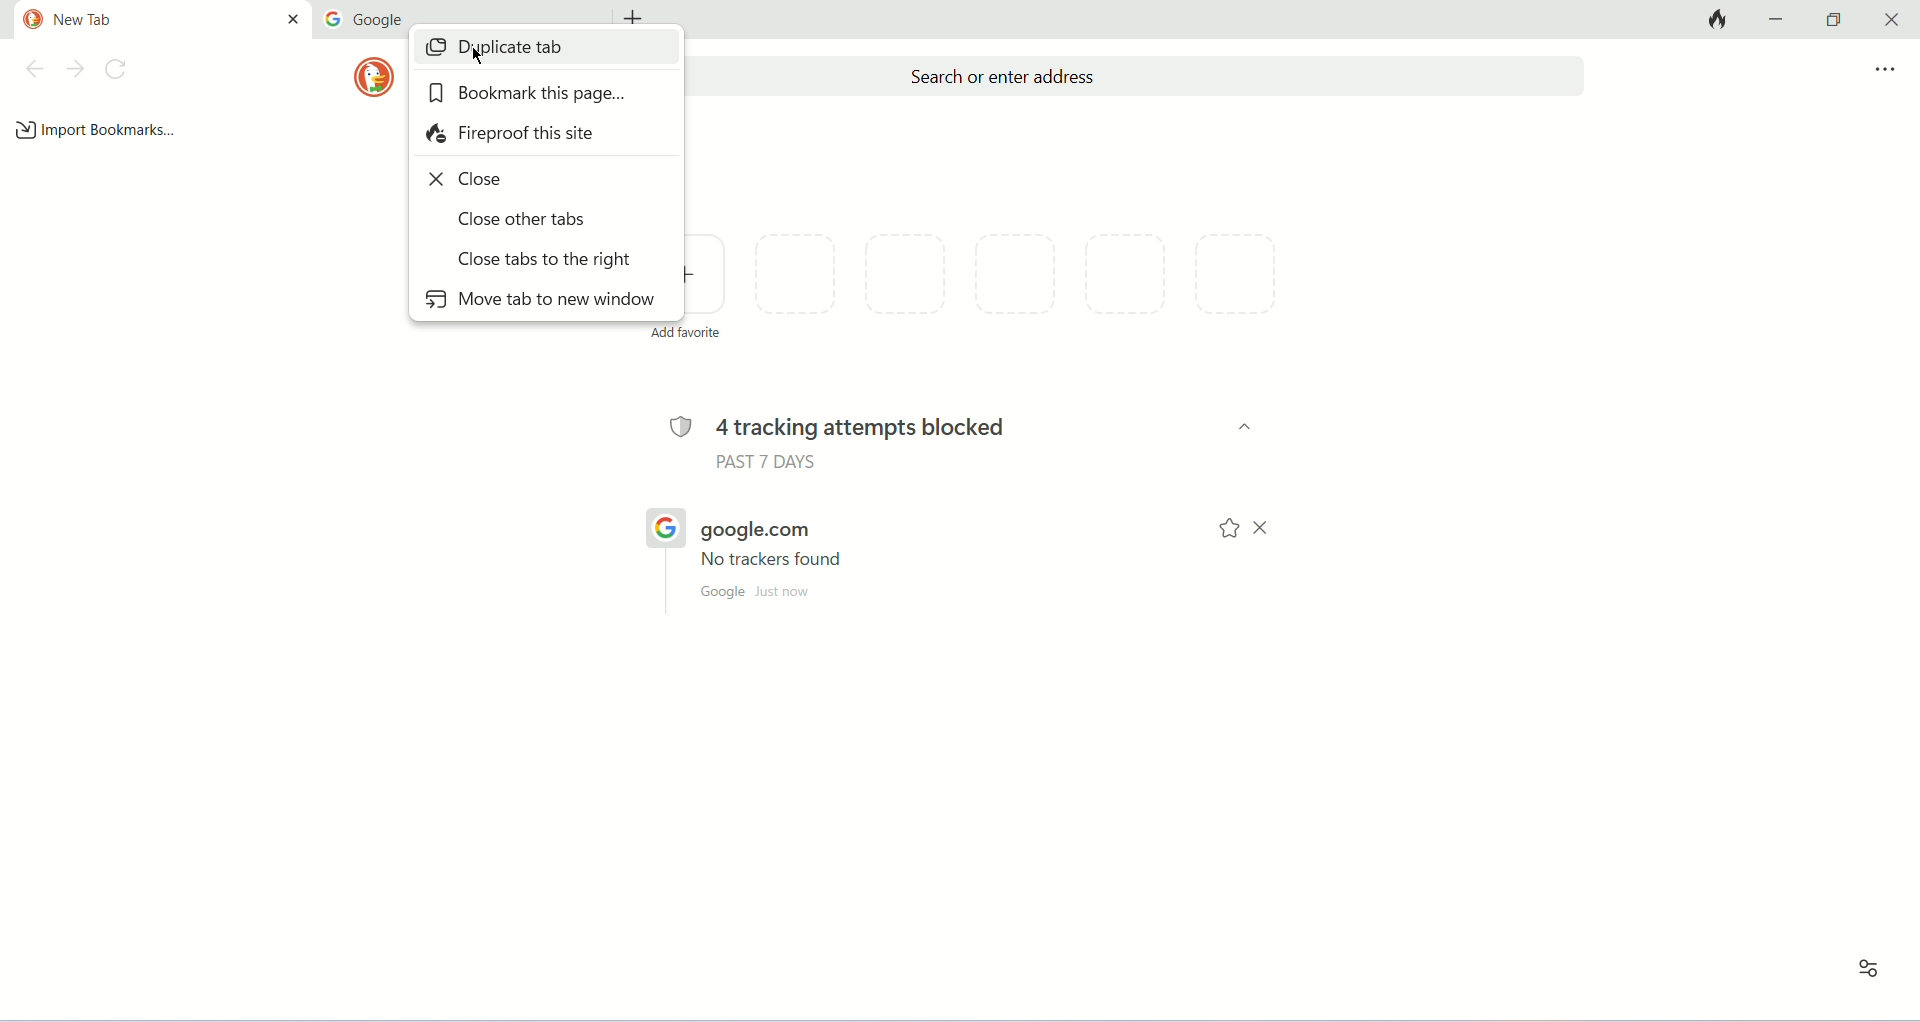 The height and width of the screenshot is (1022, 1920). I want to click on duck duck go logo, so click(373, 76).